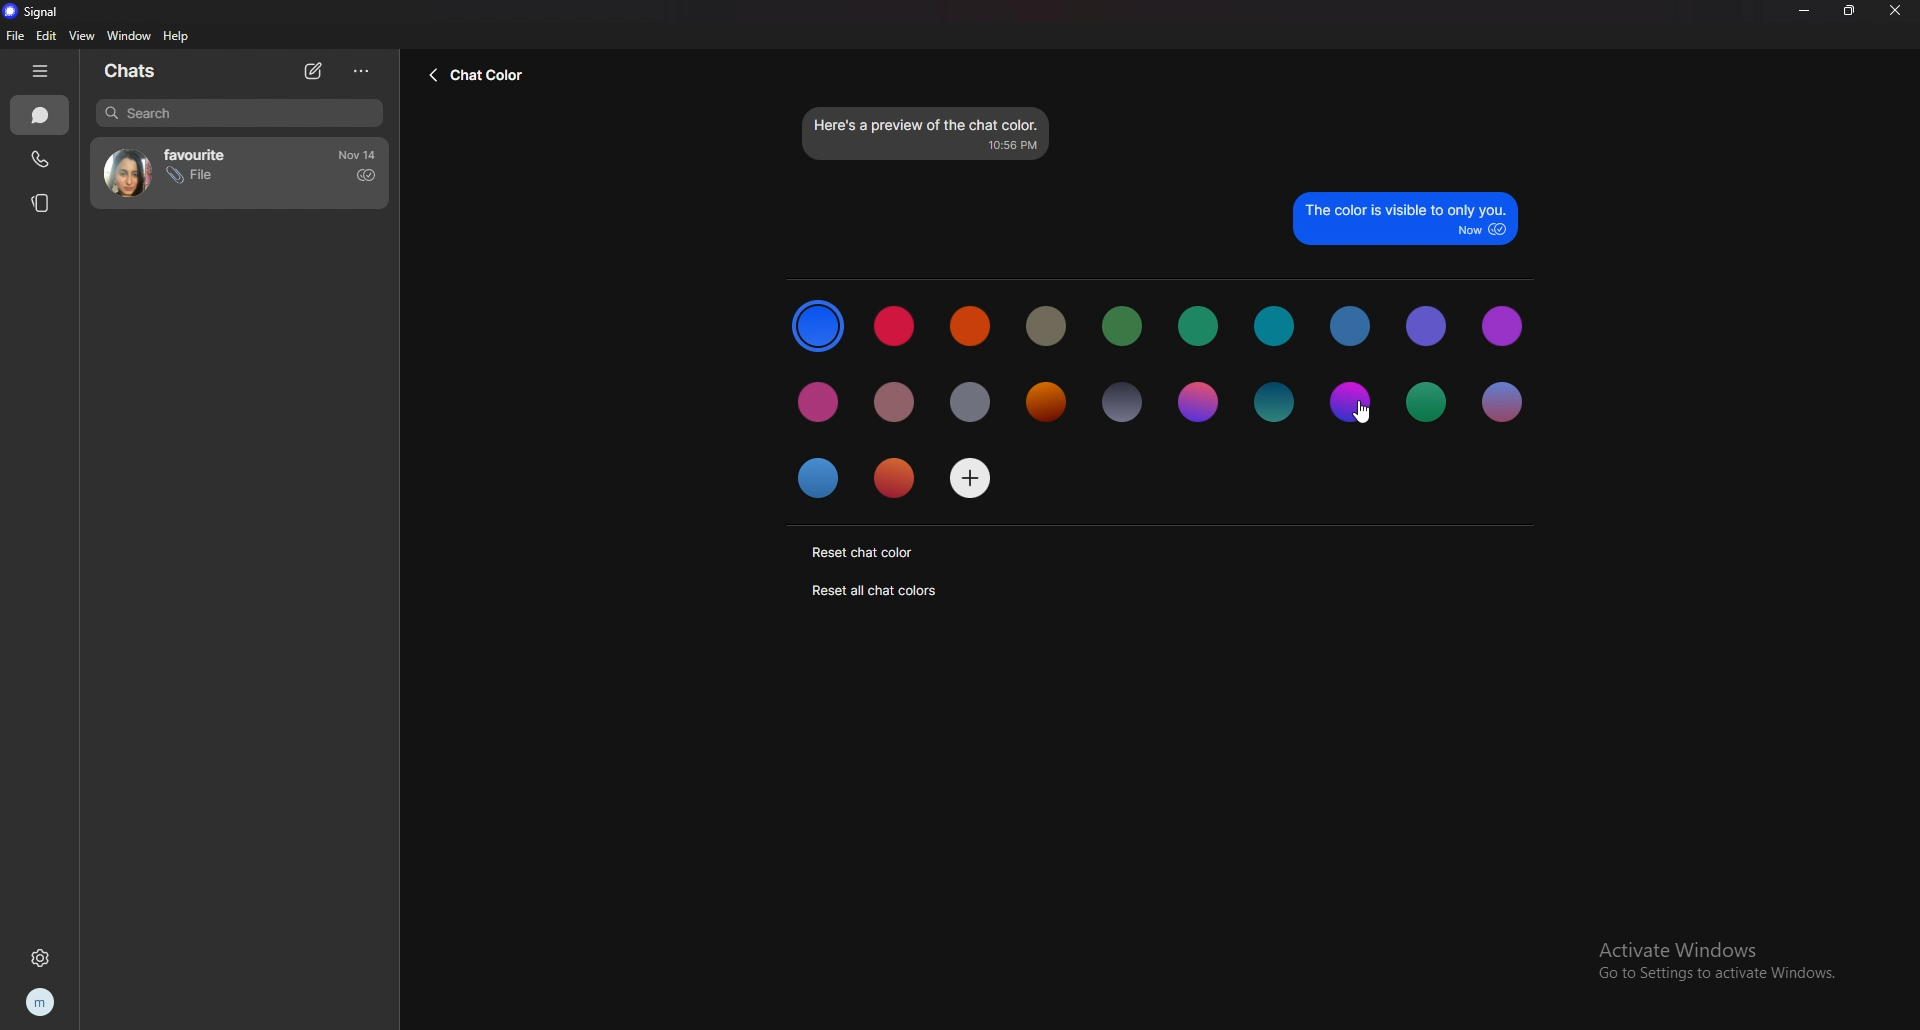  I want to click on window, so click(129, 36).